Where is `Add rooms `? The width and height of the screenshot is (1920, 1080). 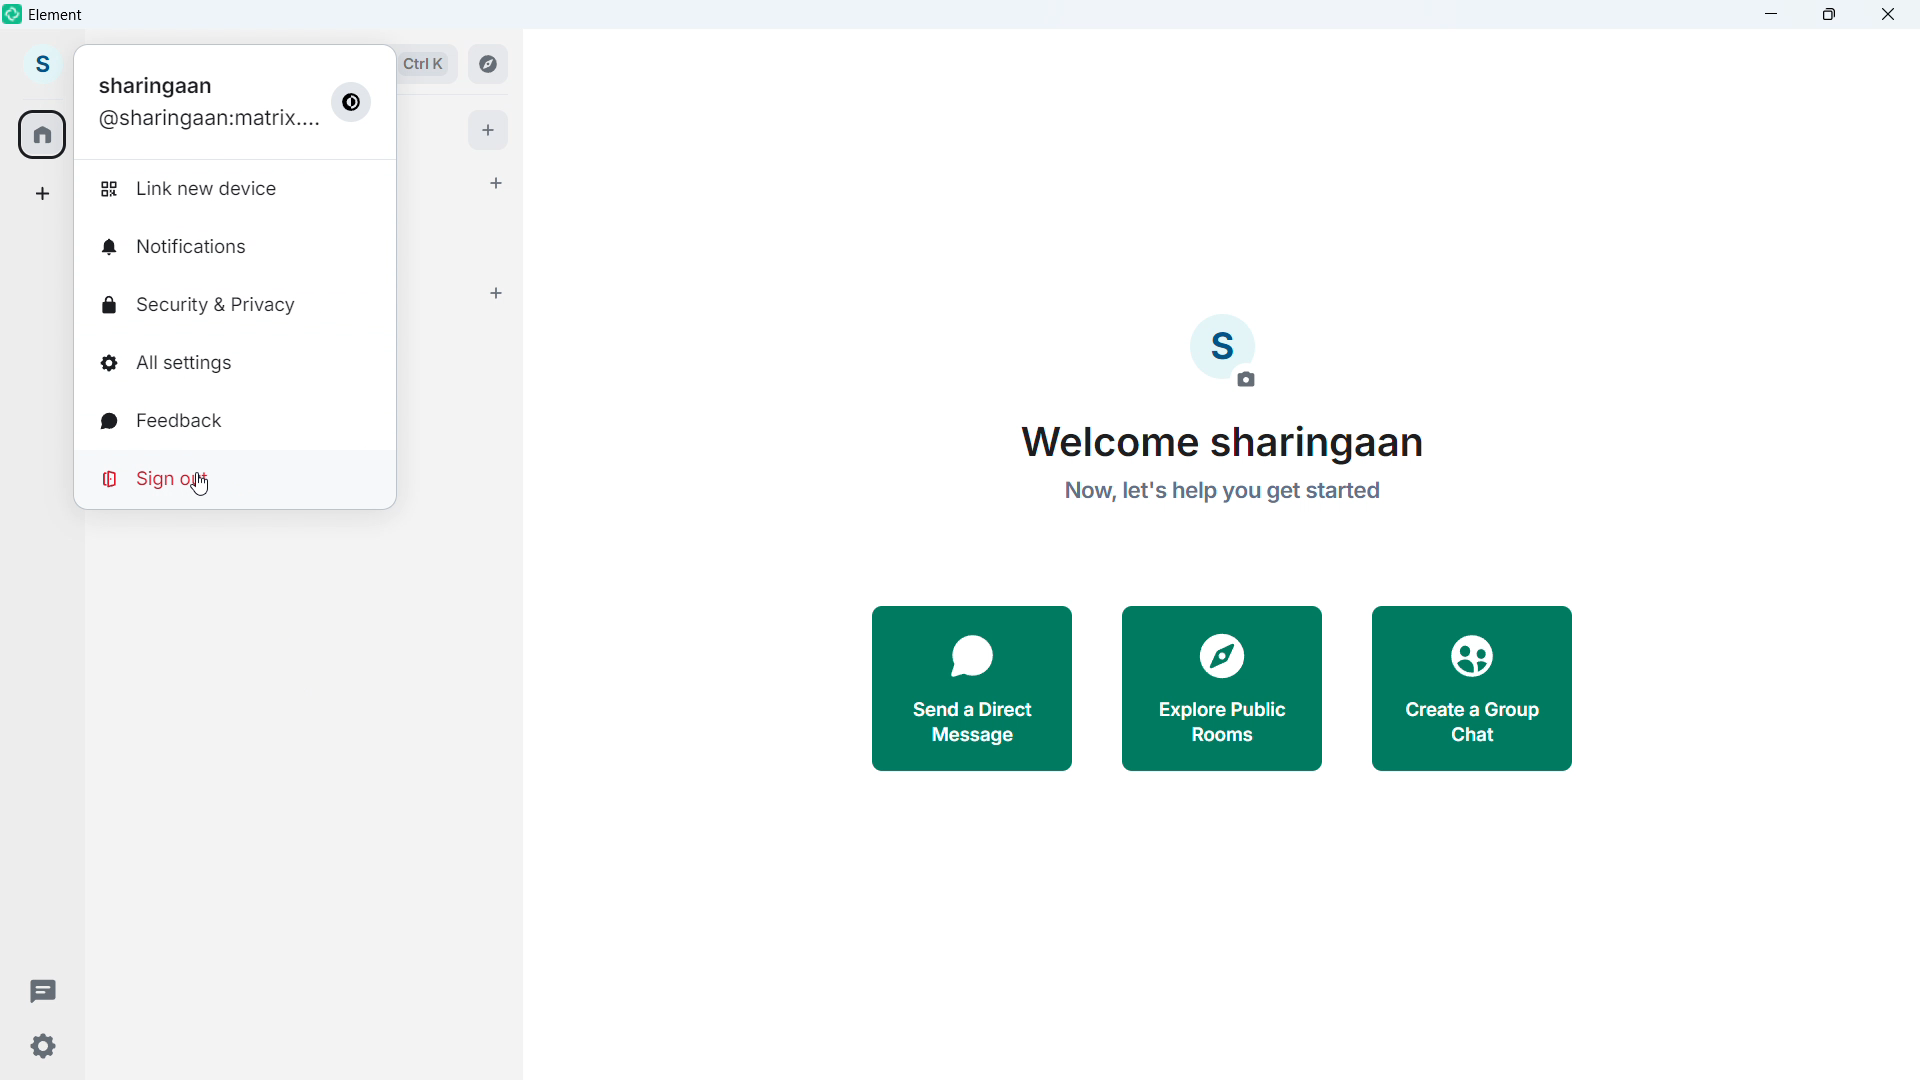
Add rooms  is located at coordinates (498, 293).